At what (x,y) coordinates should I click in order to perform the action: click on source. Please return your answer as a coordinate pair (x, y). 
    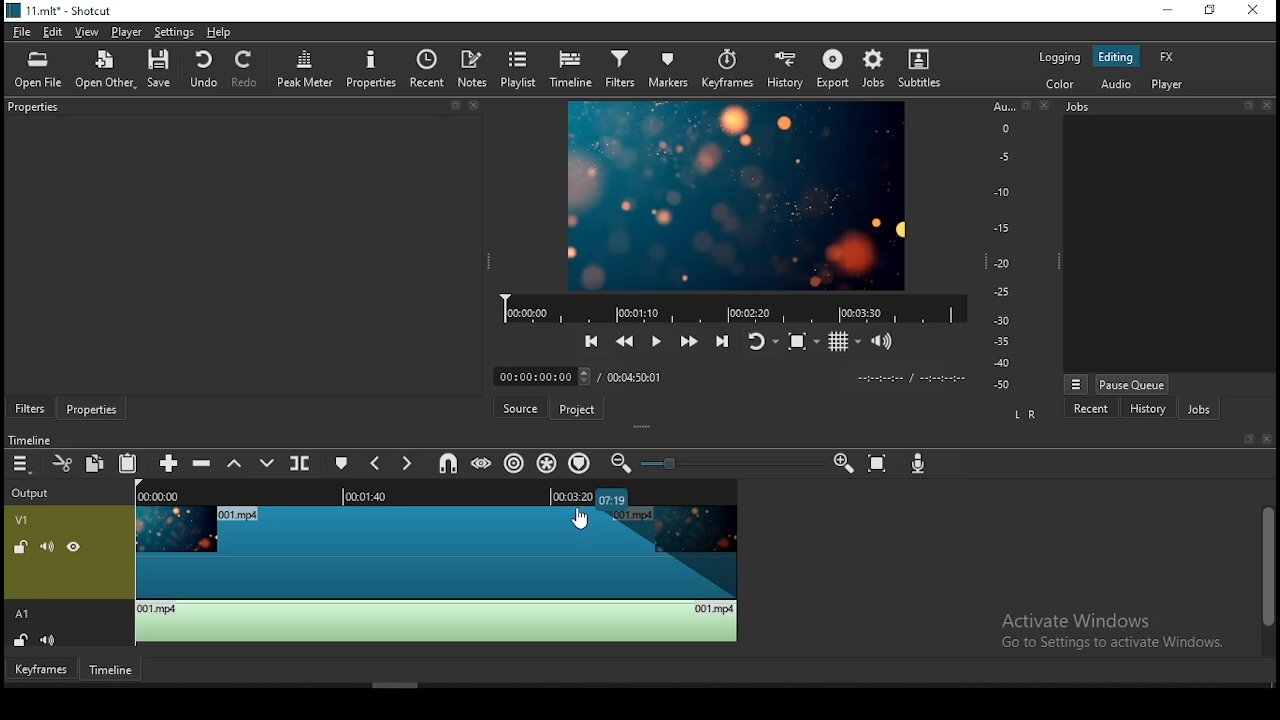
    Looking at the image, I should click on (519, 409).